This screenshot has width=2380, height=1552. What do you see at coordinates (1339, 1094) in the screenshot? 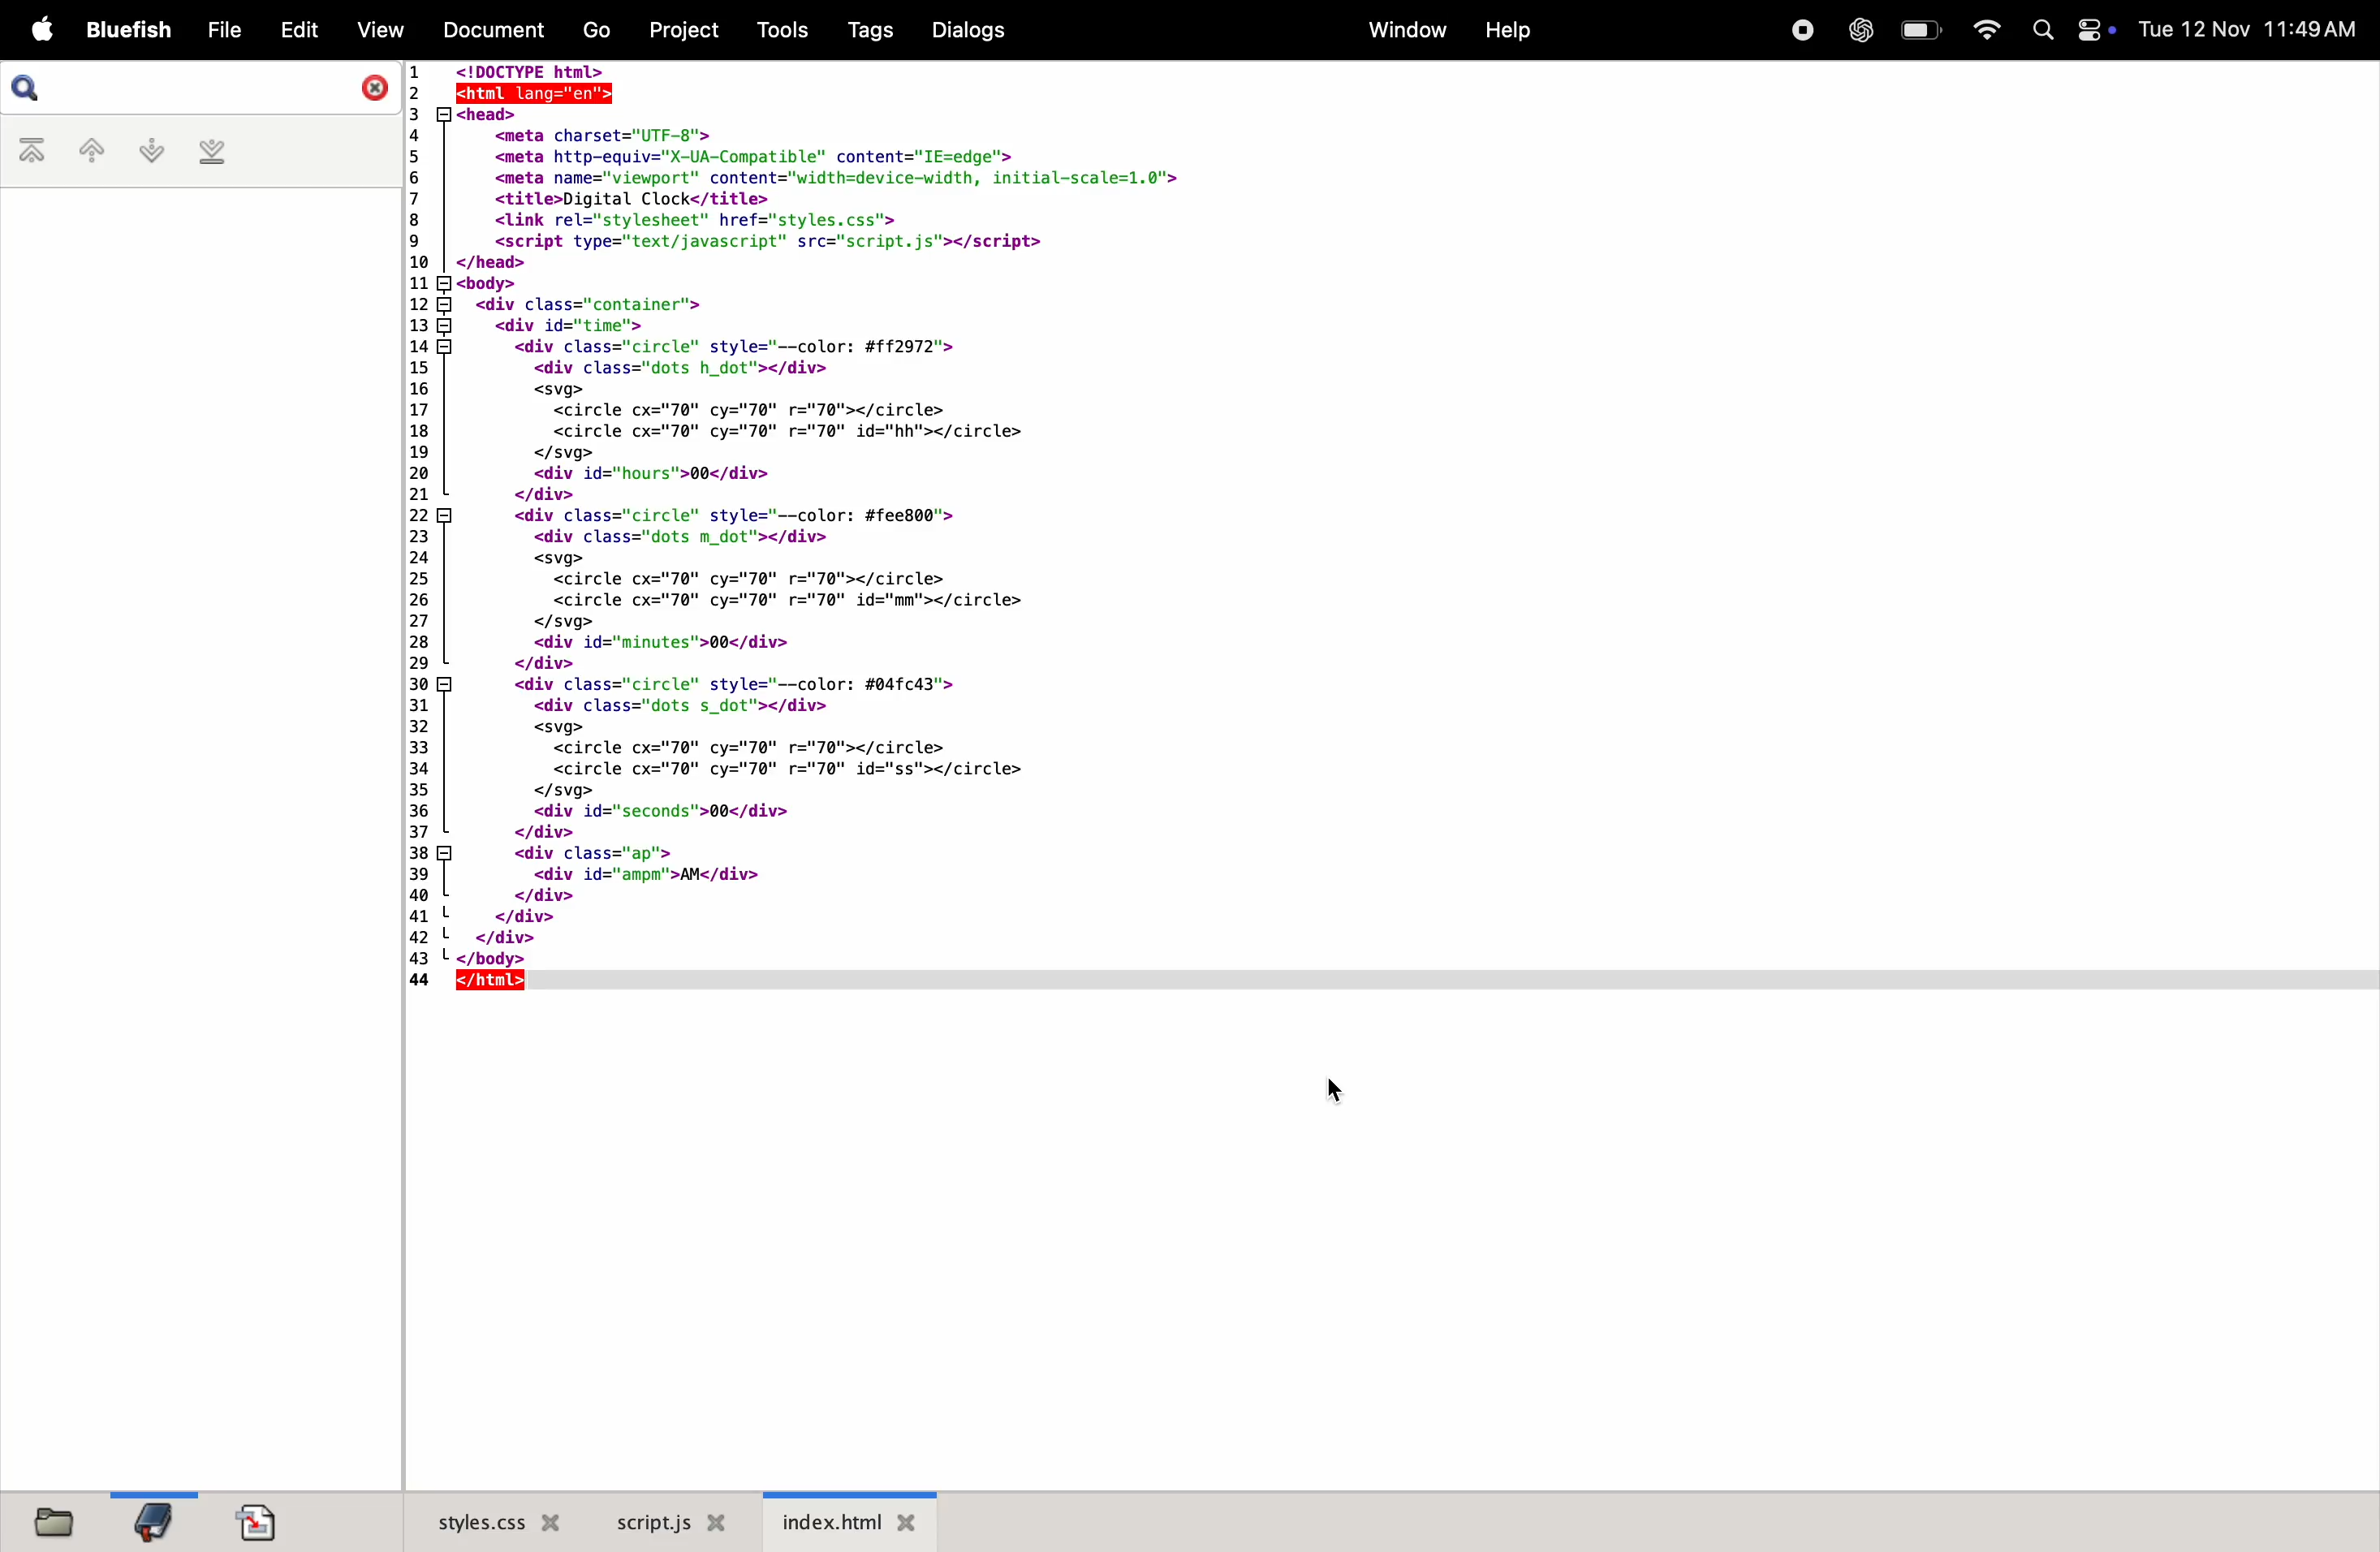
I see `cursor` at bounding box center [1339, 1094].